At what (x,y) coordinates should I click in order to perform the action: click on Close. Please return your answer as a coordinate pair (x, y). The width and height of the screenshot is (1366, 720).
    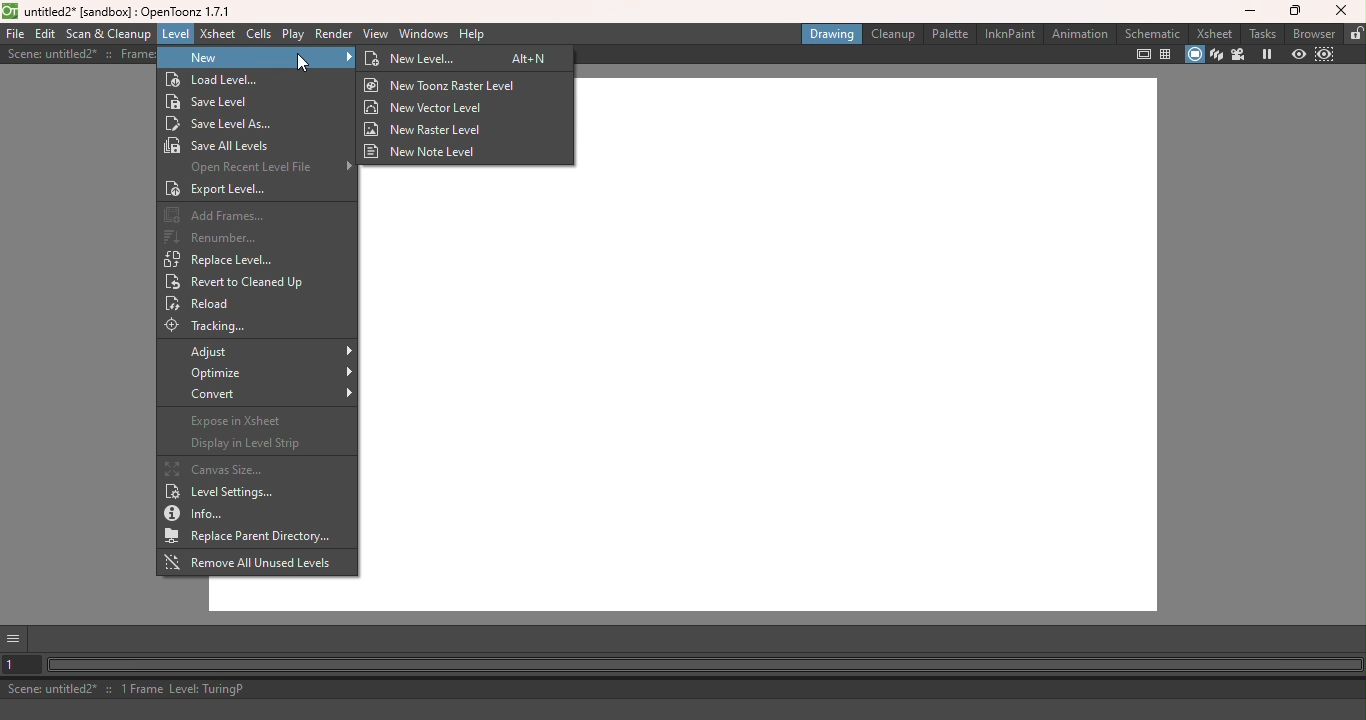
    Looking at the image, I should click on (1340, 10).